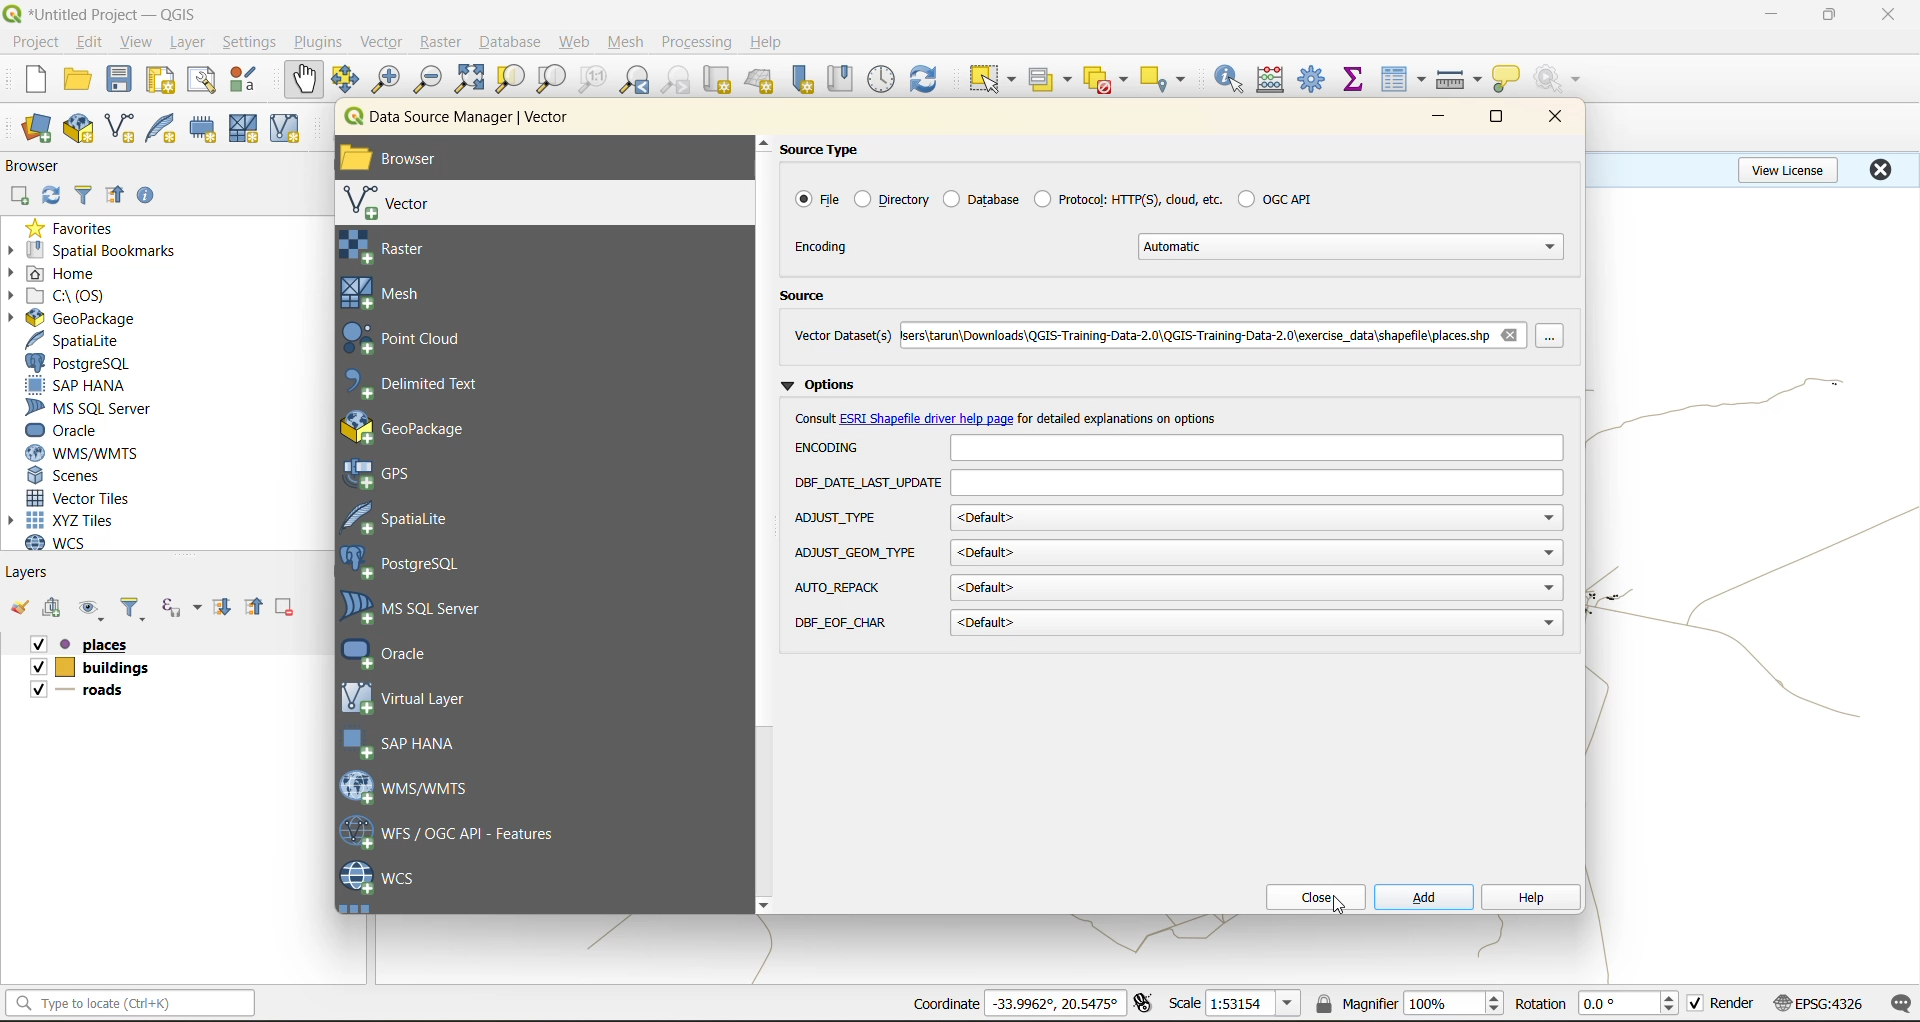  I want to click on deselect value, so click(1108, 80).